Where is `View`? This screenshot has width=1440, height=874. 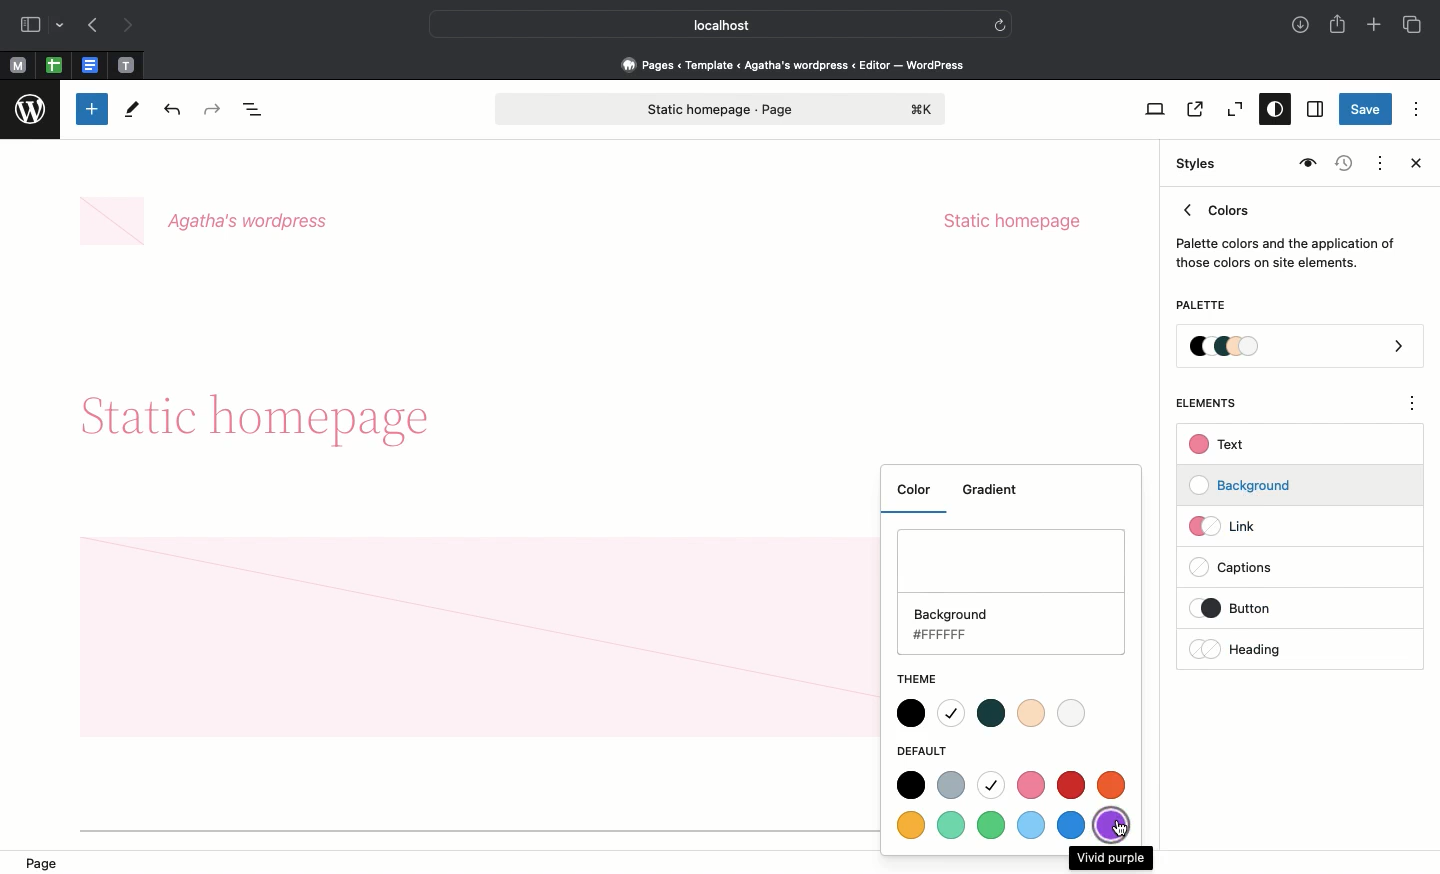
View is located at coordinates (1151, 109).